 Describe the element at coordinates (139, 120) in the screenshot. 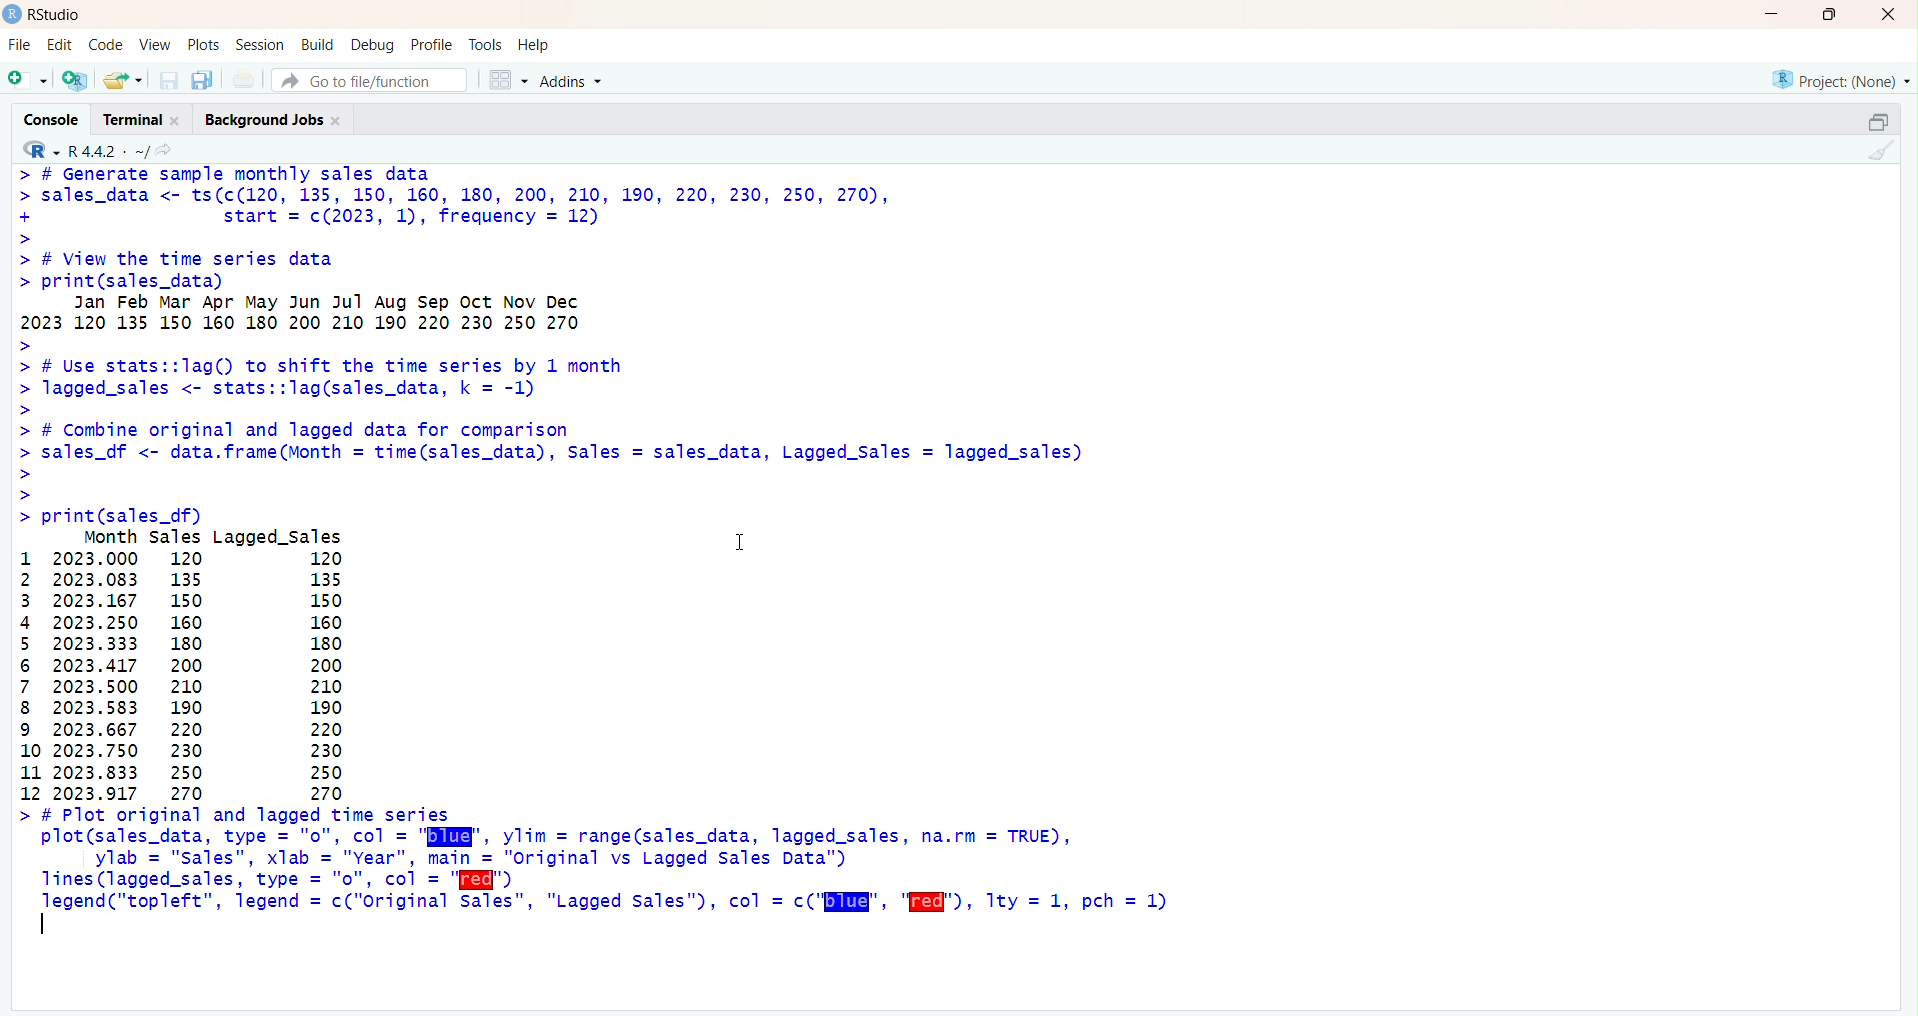

I see `terminal` at that location.